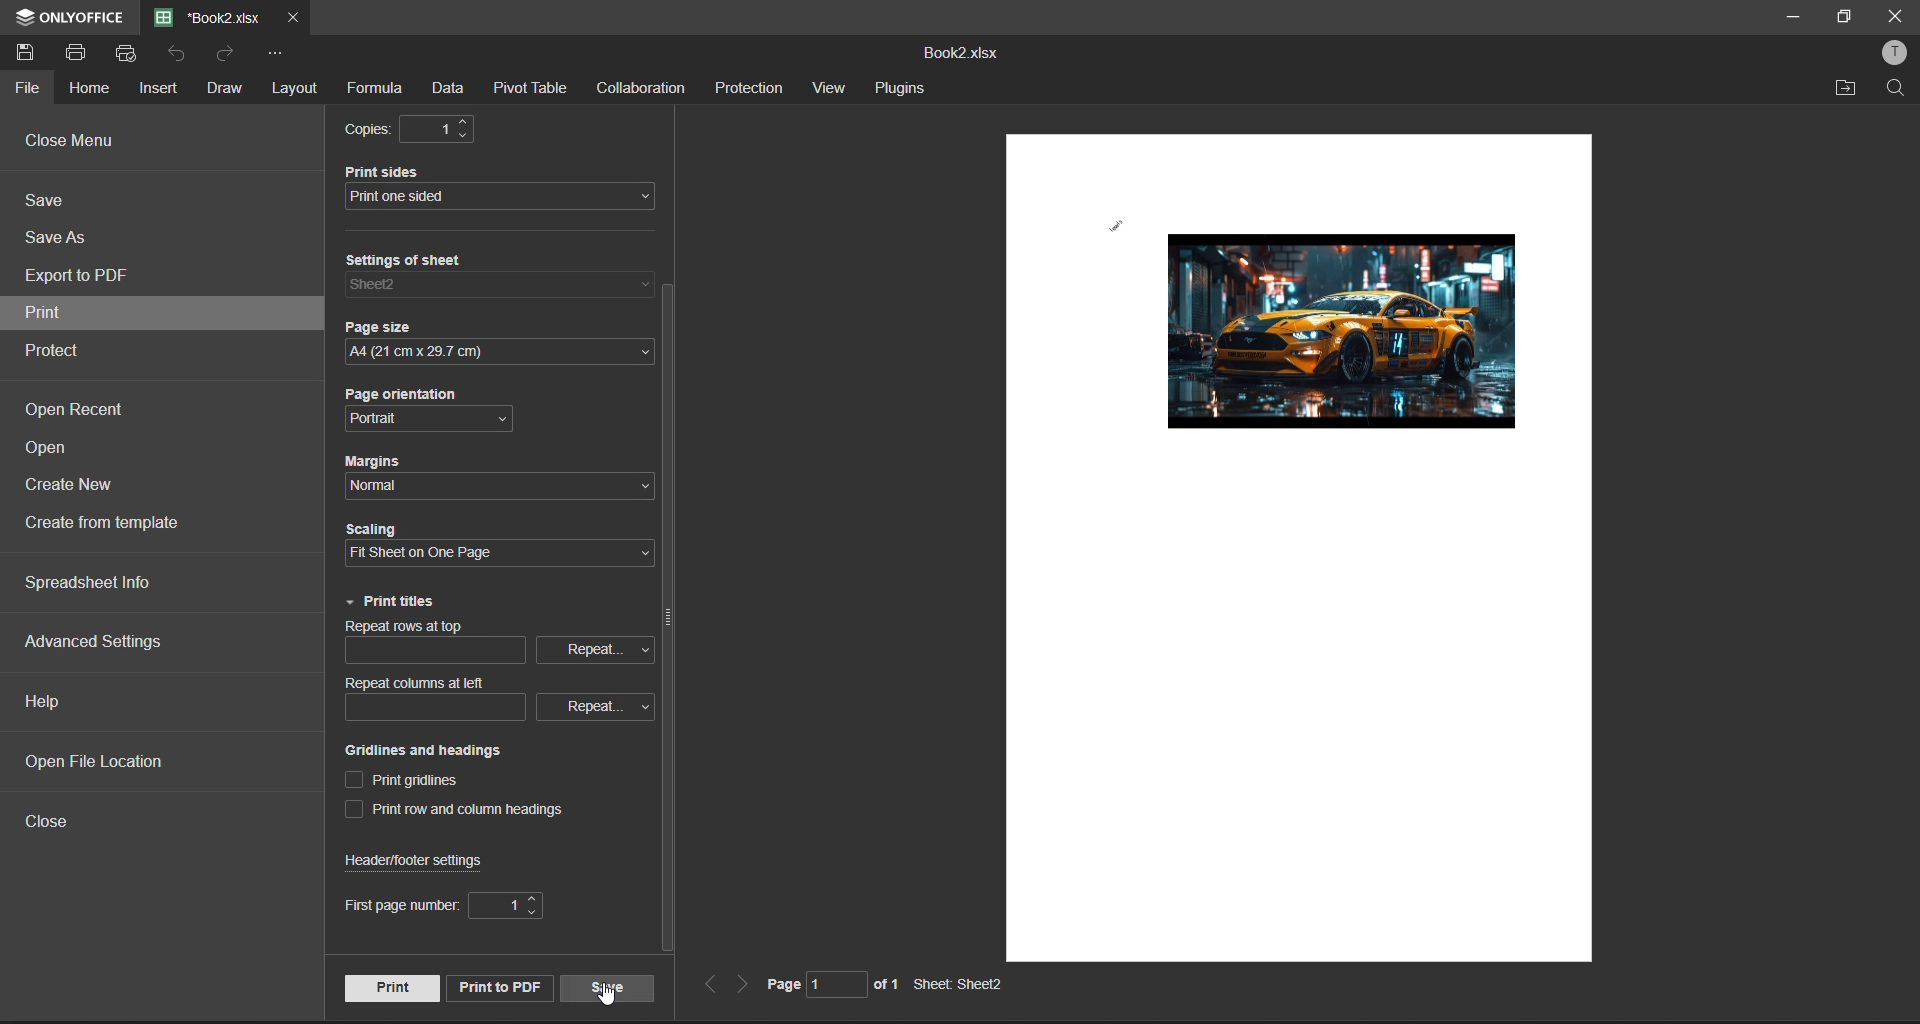 The height and width of the screenshot is (1024, 1920). What do you see at coordinates (666, 621) in the screenshot?
I see `vertical scroll bar` at bounding box center [666, 621].